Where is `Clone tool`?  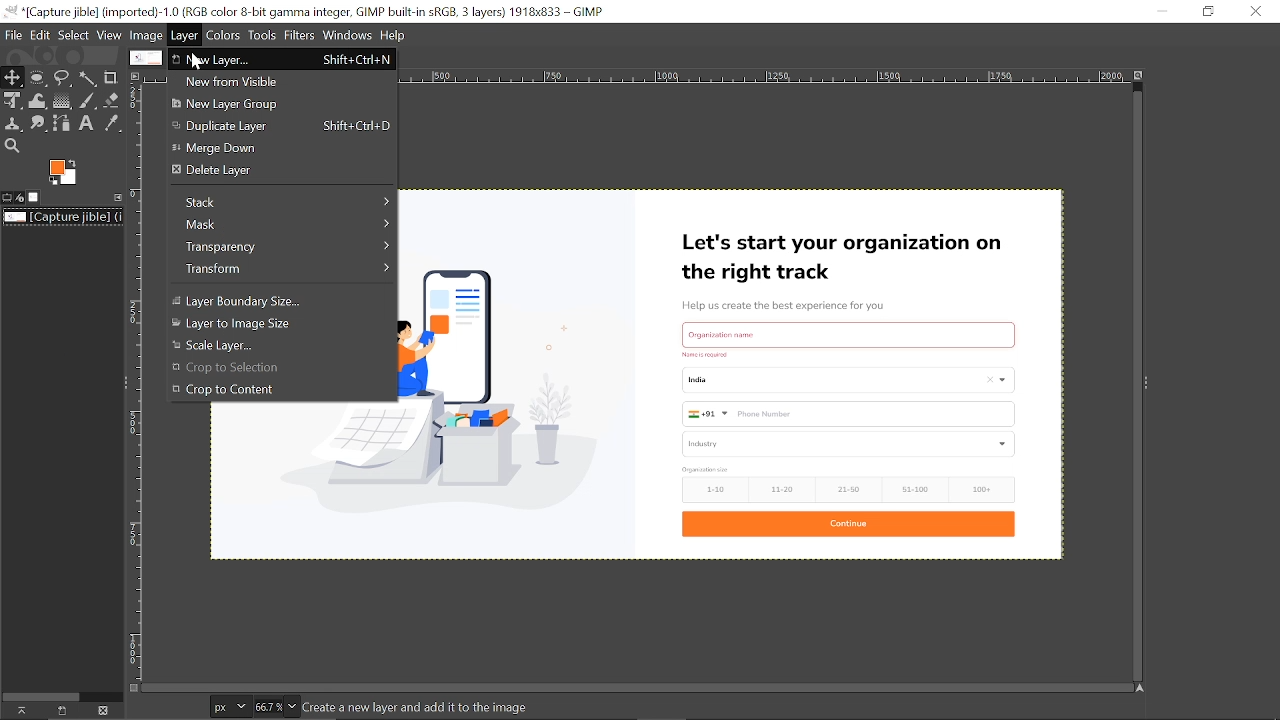
Clone tool is located at coordinates (14, 125).